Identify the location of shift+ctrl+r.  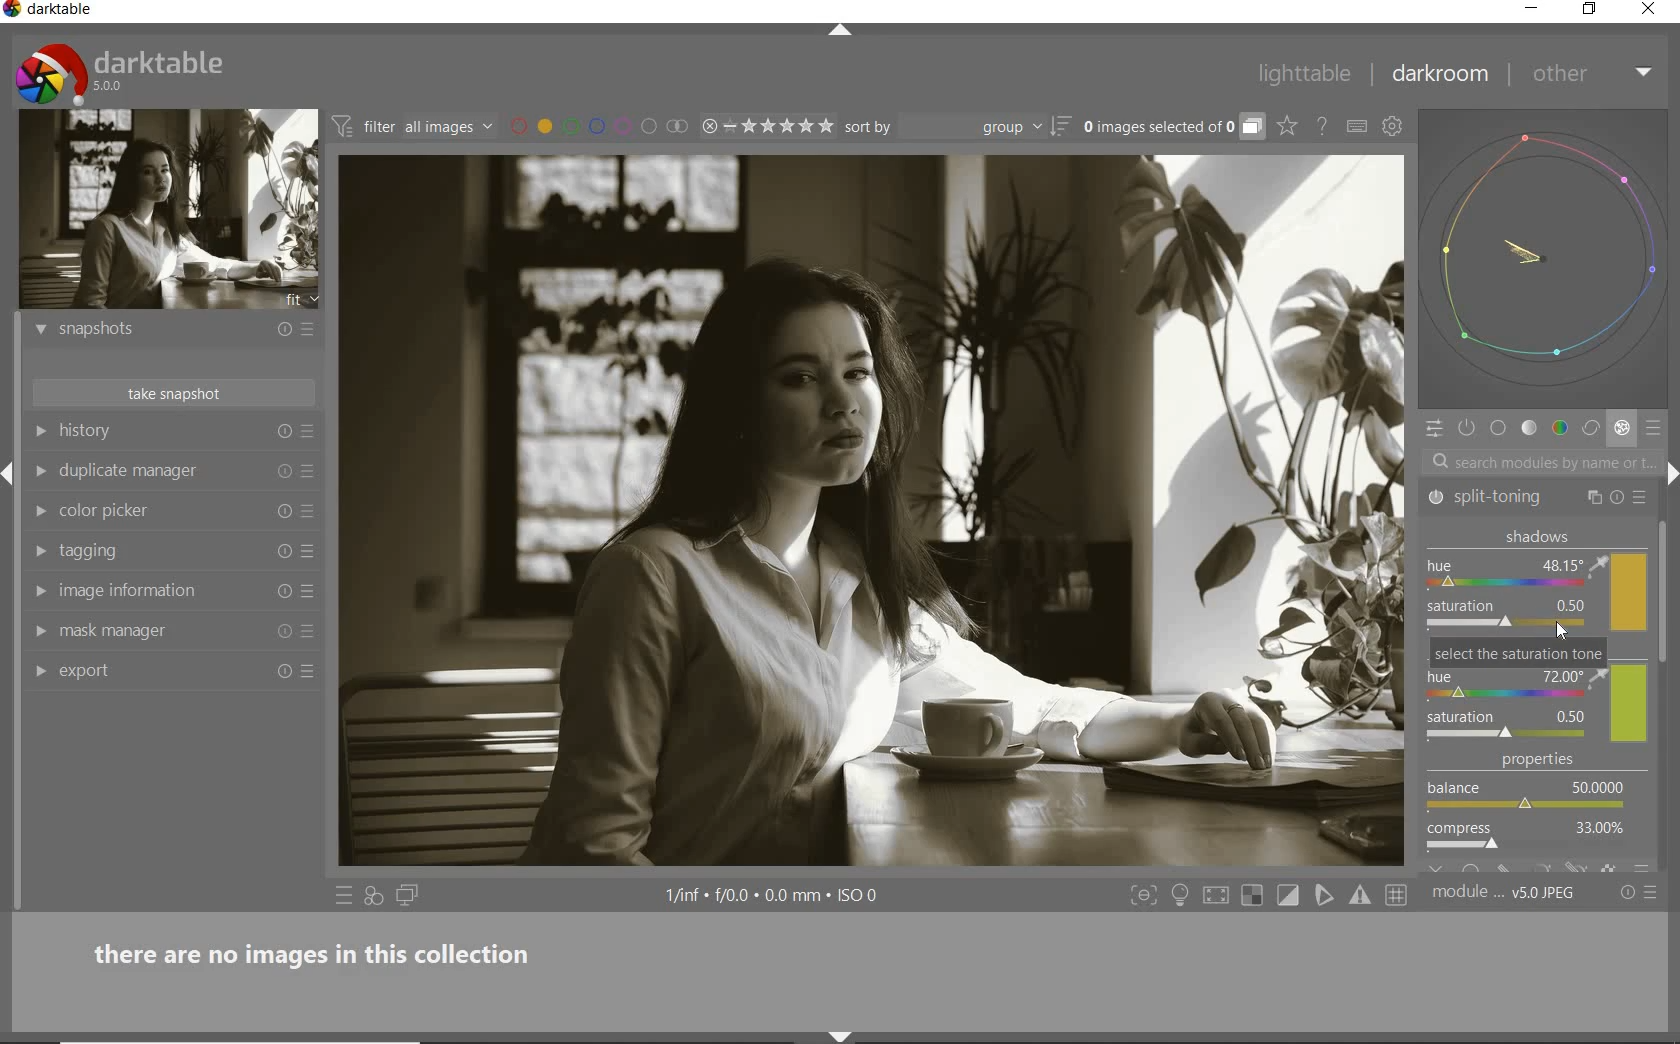
(1669, 472).